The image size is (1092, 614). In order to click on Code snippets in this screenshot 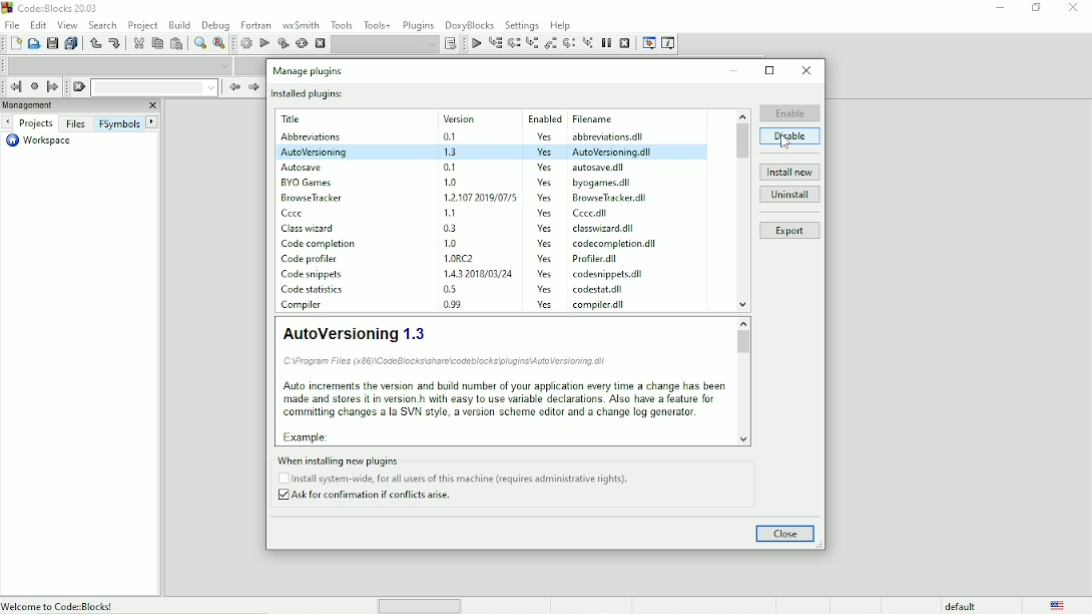, I will do `click(313, 275)`.